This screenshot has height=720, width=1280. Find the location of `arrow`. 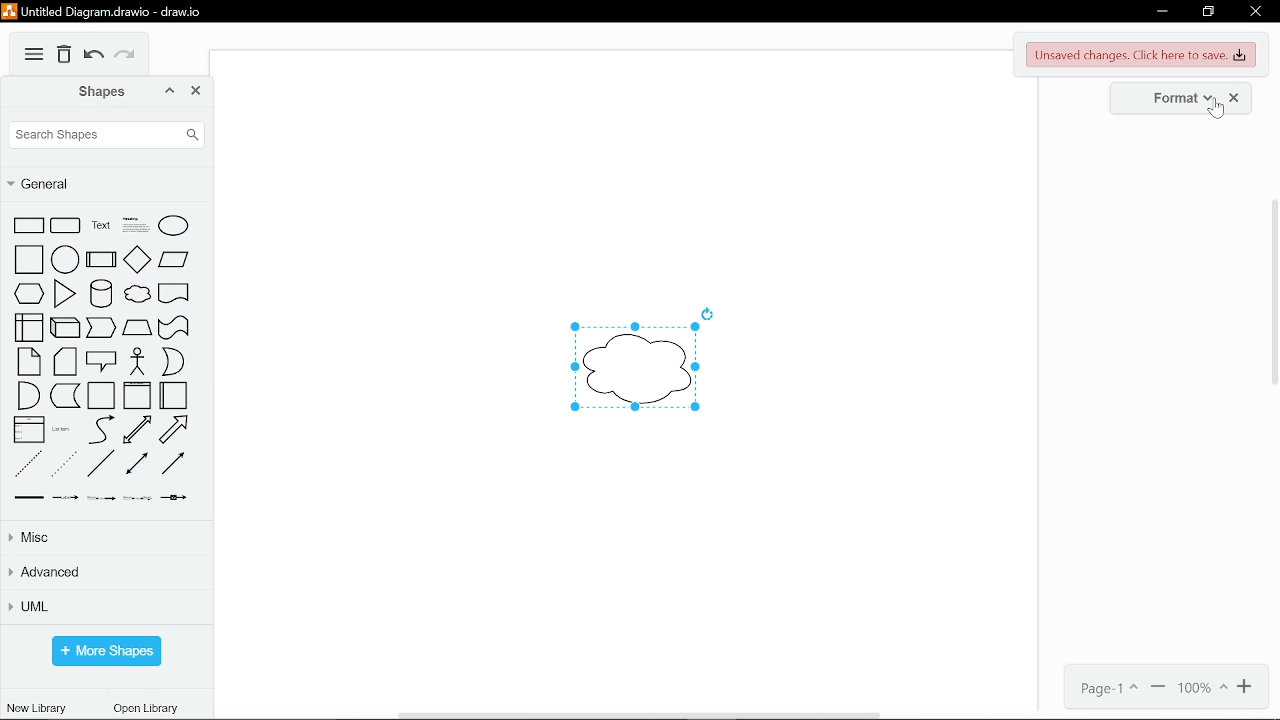

arrow is located at coordinates (174, 430).